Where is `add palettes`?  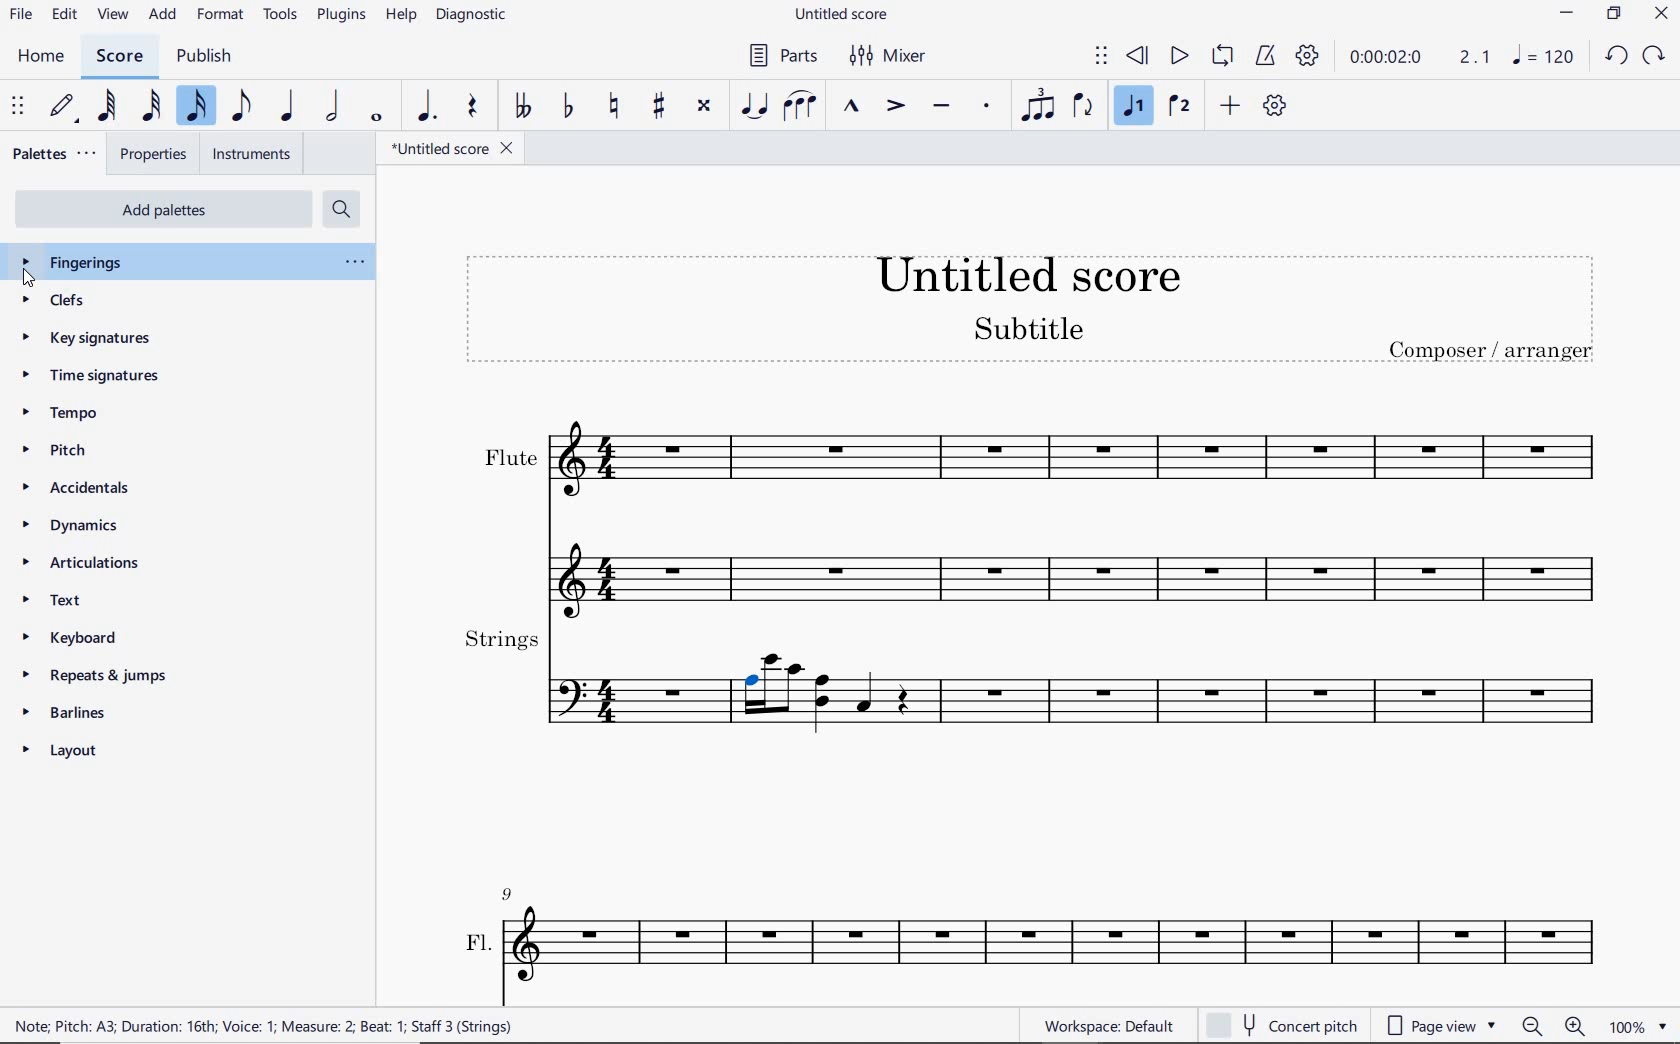 add palettes is located at coordinates (160, 208).